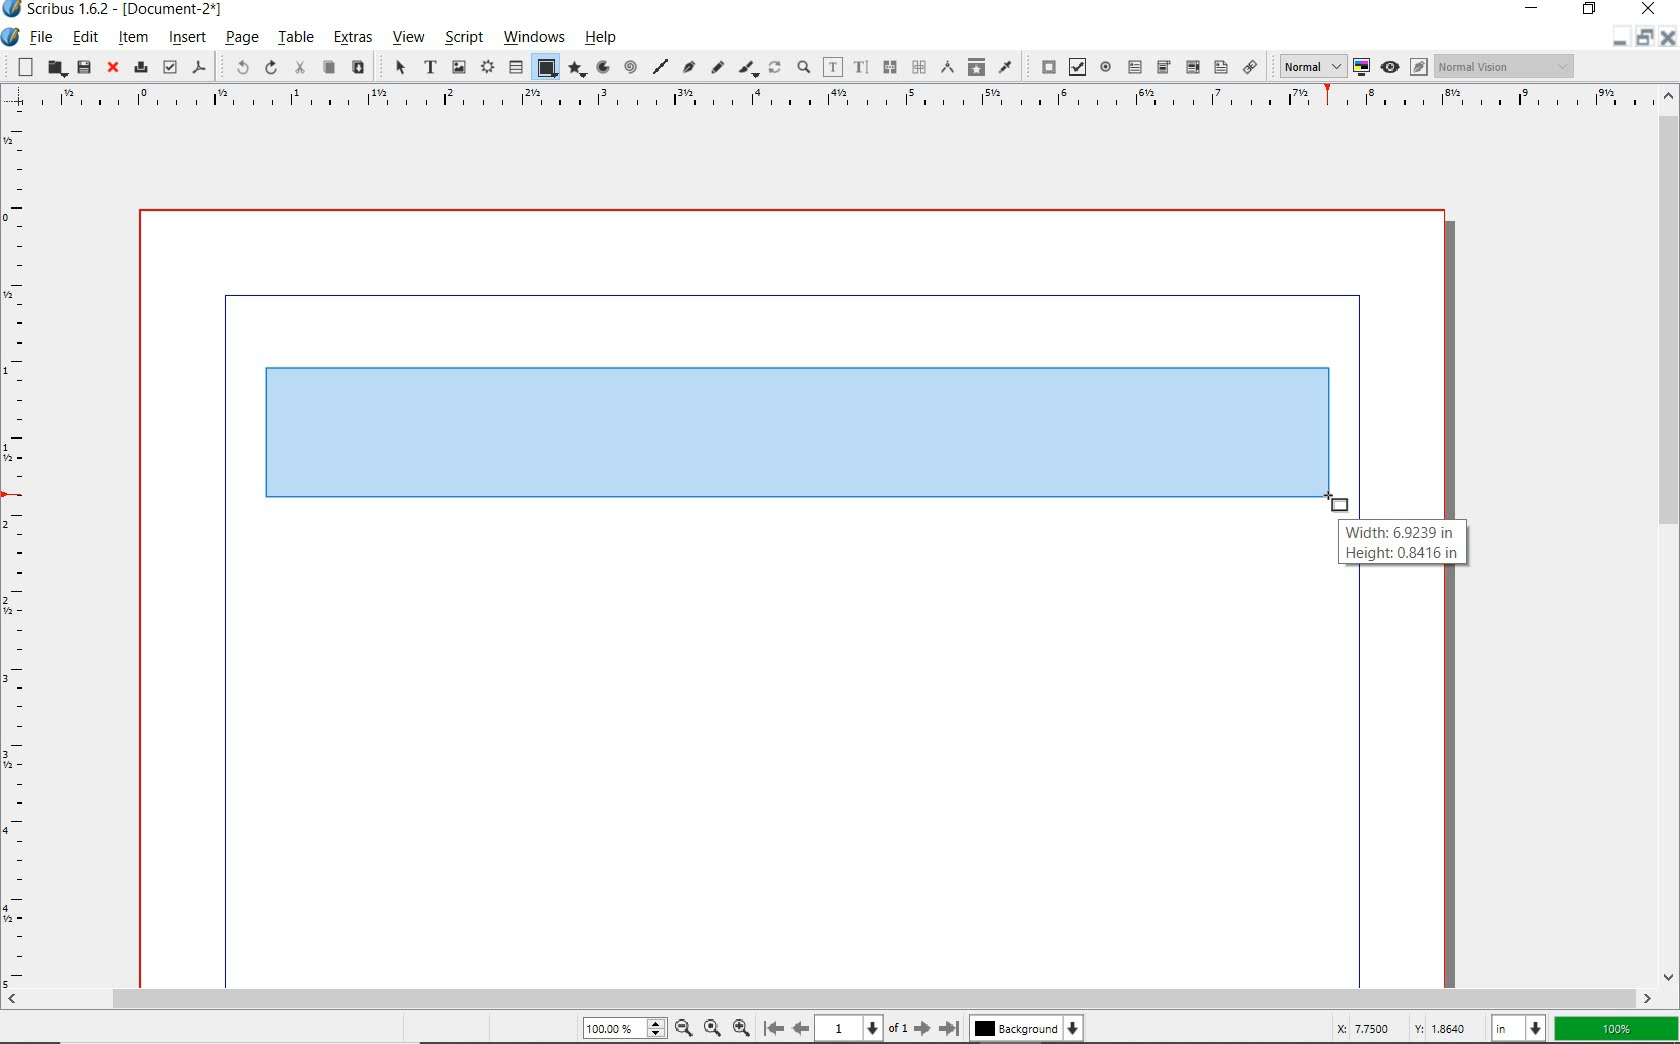  Describe the element at coordinates (690, 68) in the screenshot. I see `Bezier curve` at that location.